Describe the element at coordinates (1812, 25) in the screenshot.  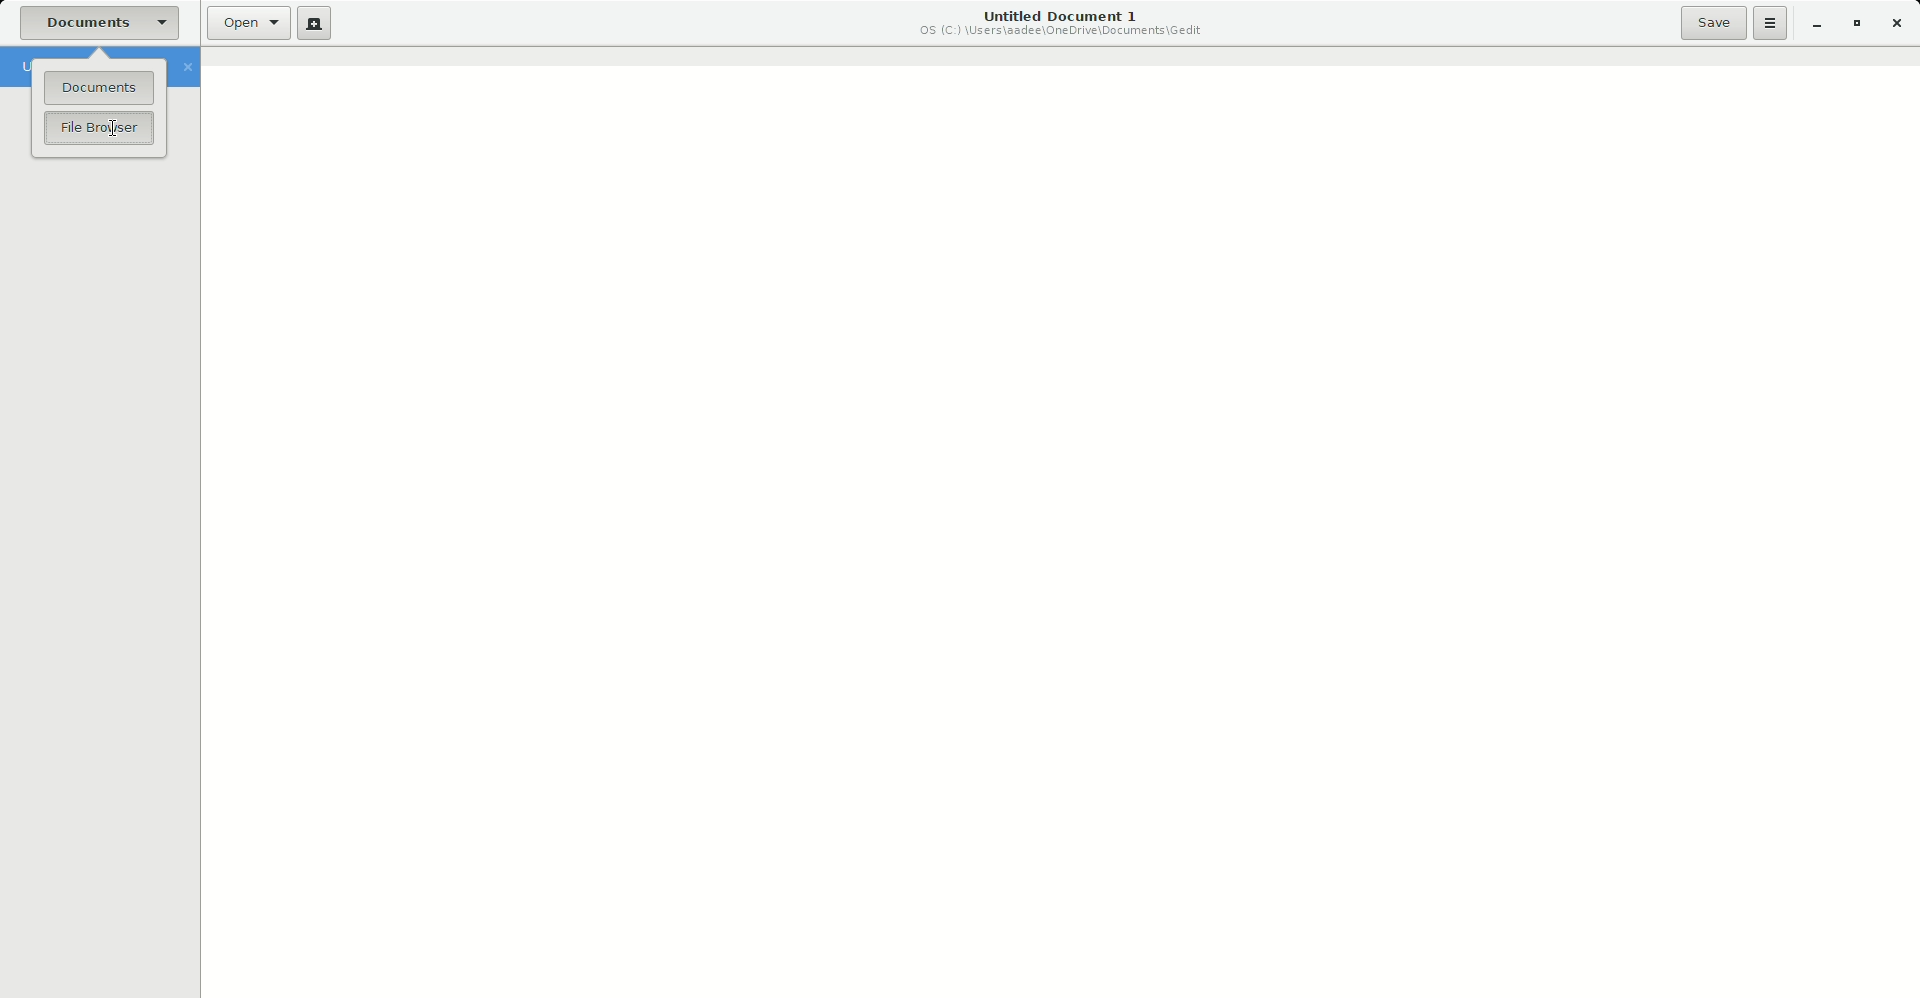
I see `Minimize` at that location.